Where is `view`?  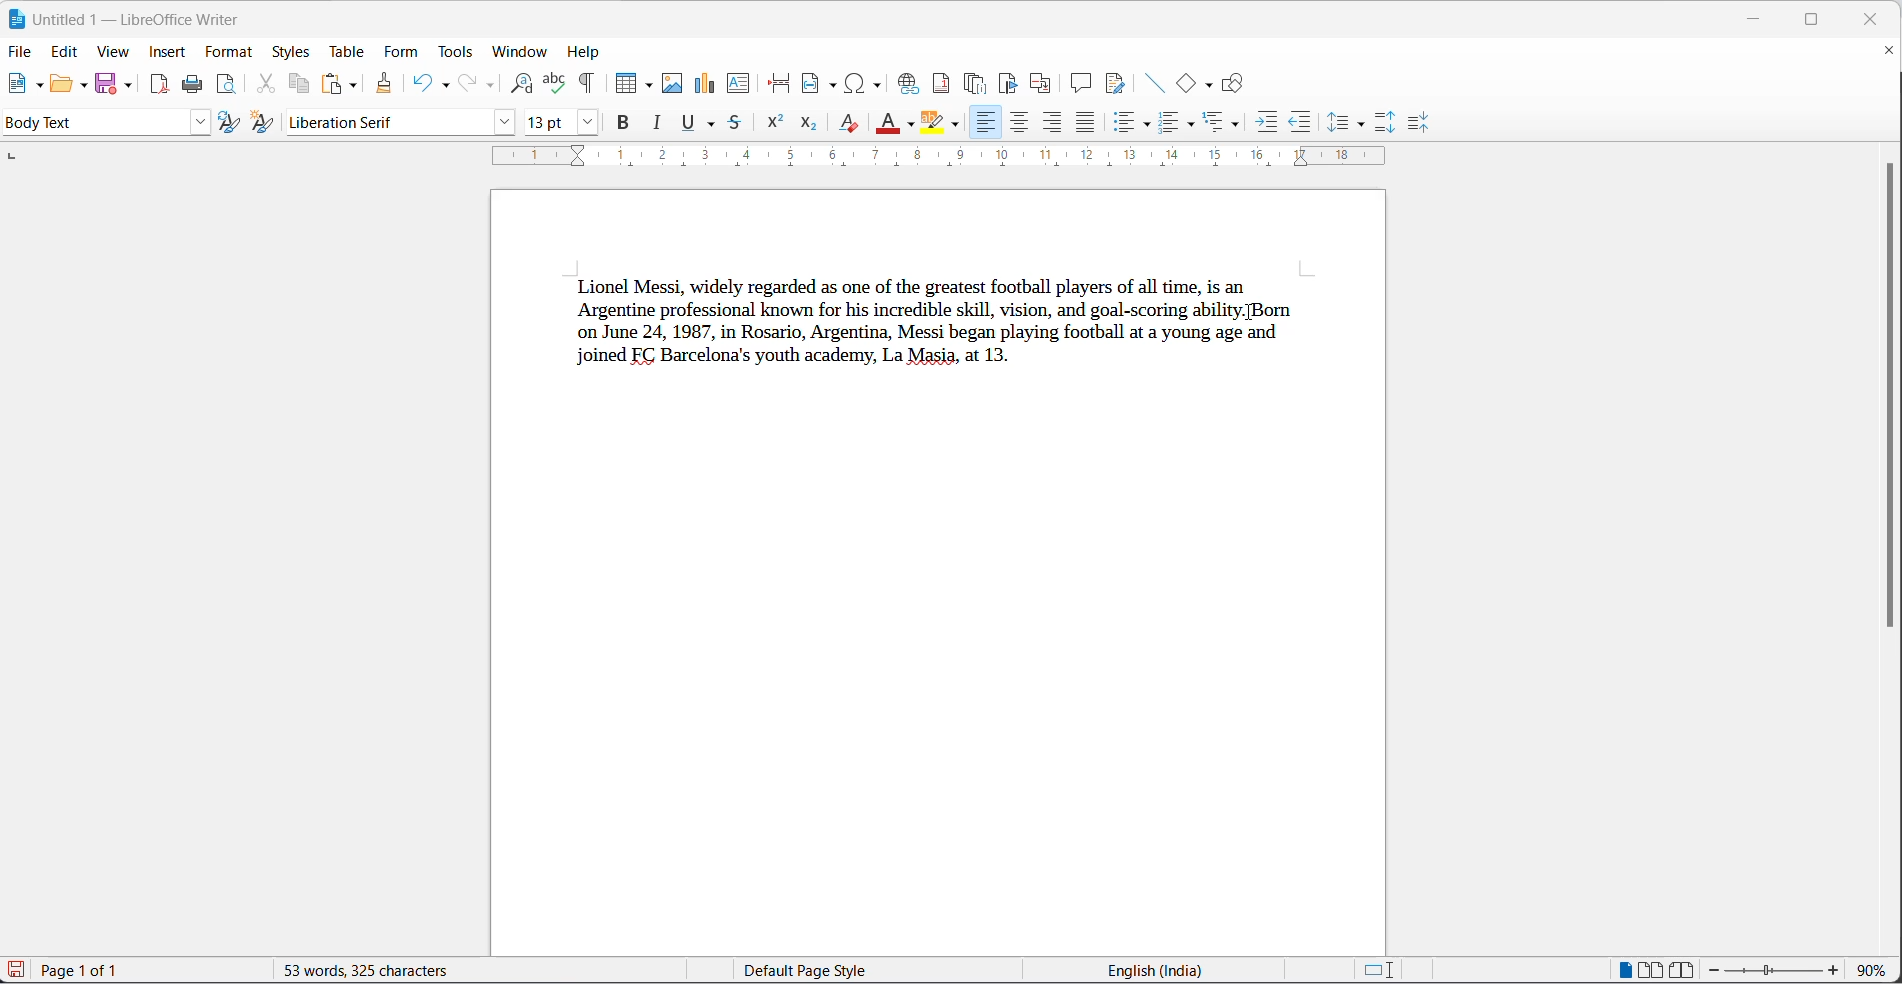
view is located at coordinates (112, 50).